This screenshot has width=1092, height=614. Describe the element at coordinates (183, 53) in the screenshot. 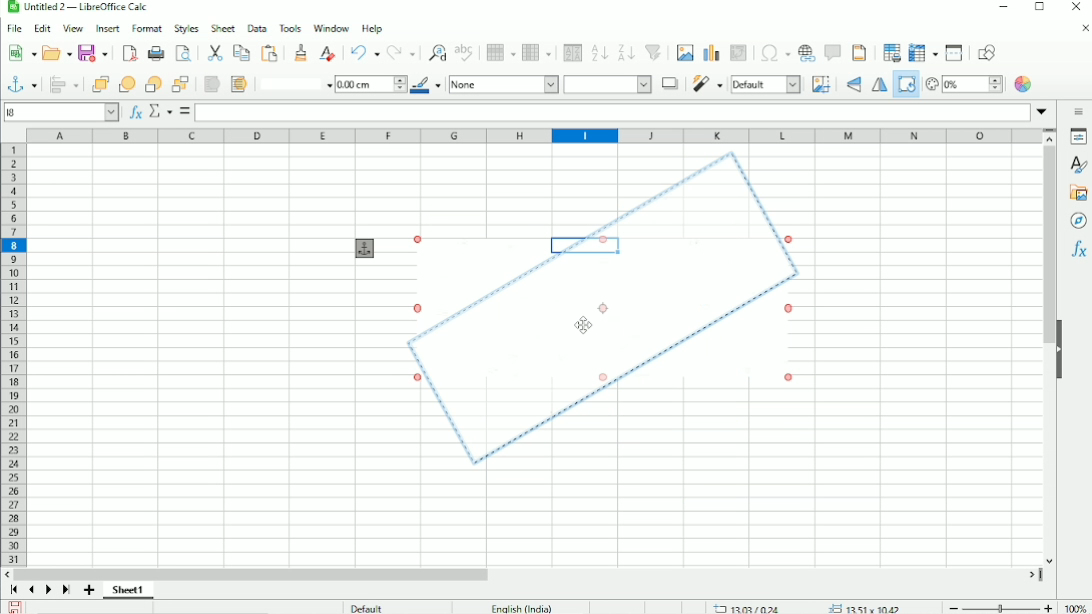

I see `Toggle print preview` at that location.